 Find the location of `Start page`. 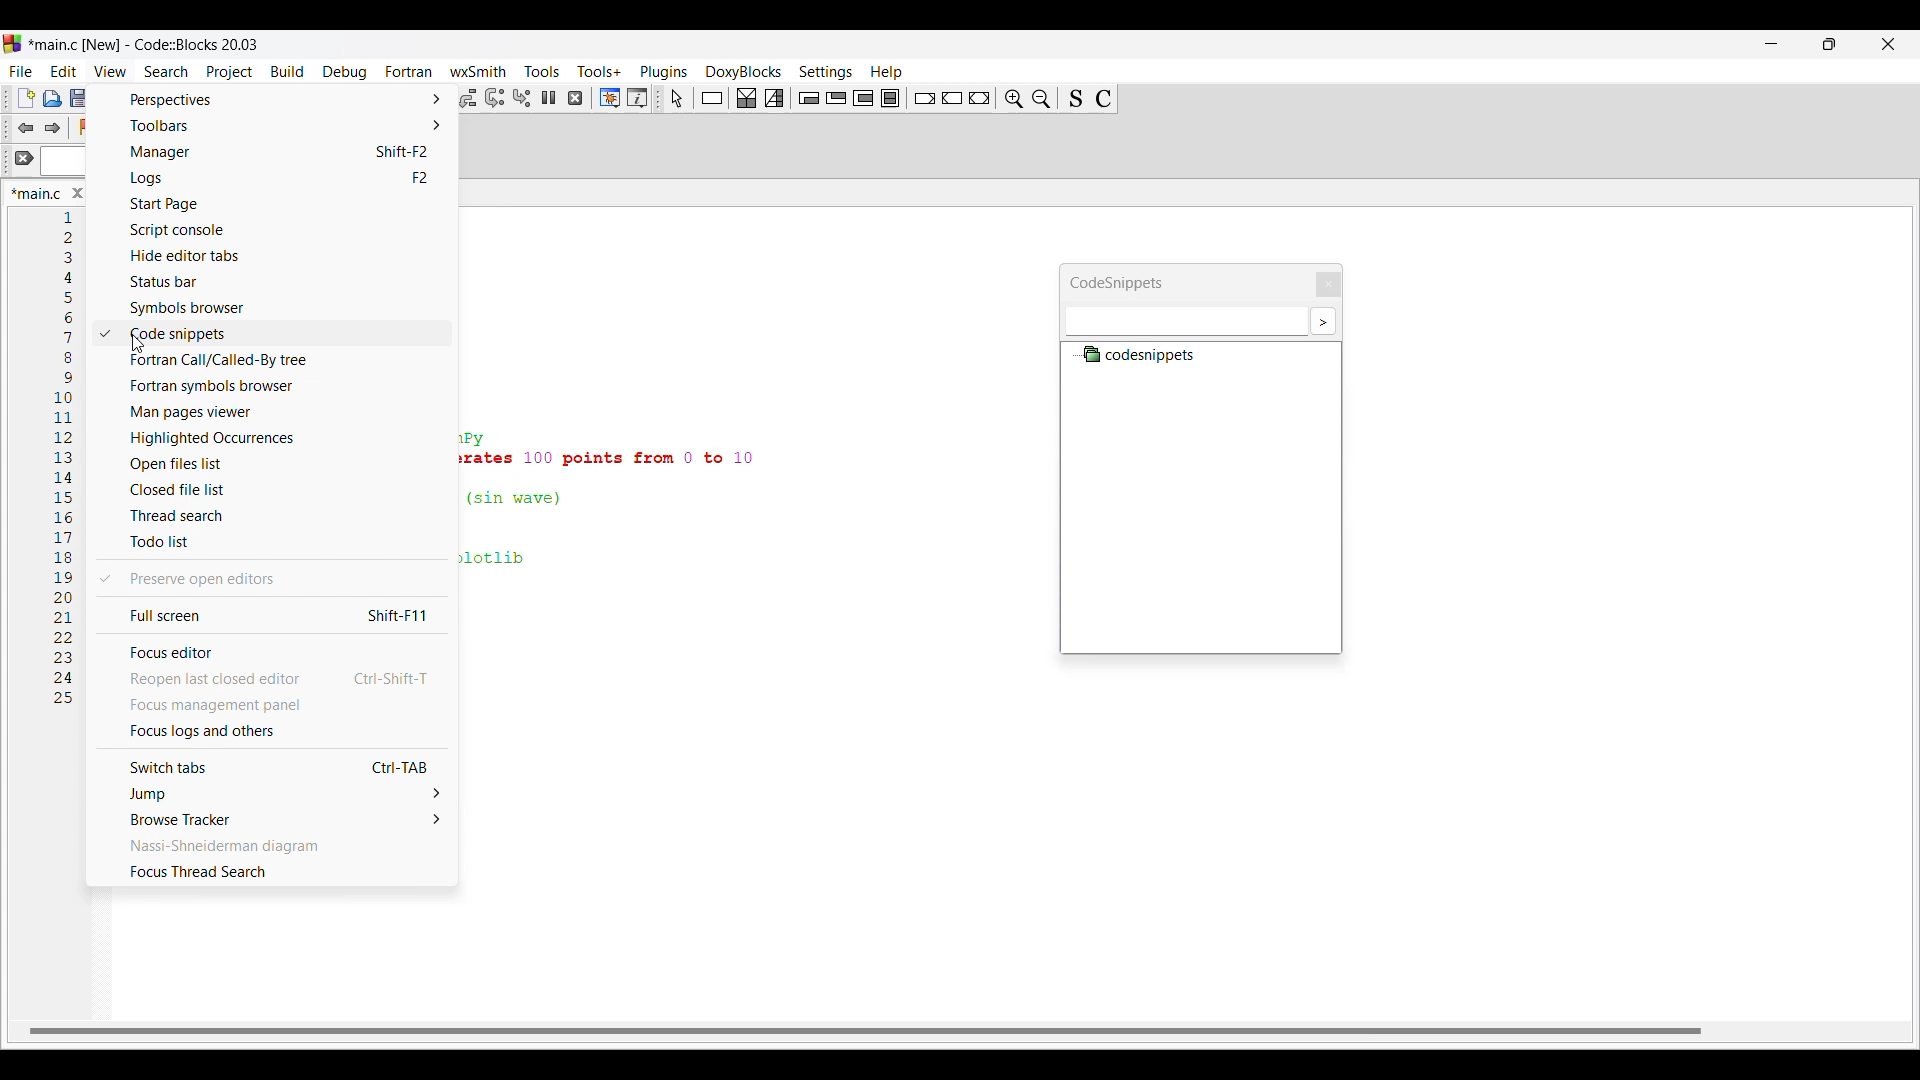

Start page is located at coordinates (285, 204).